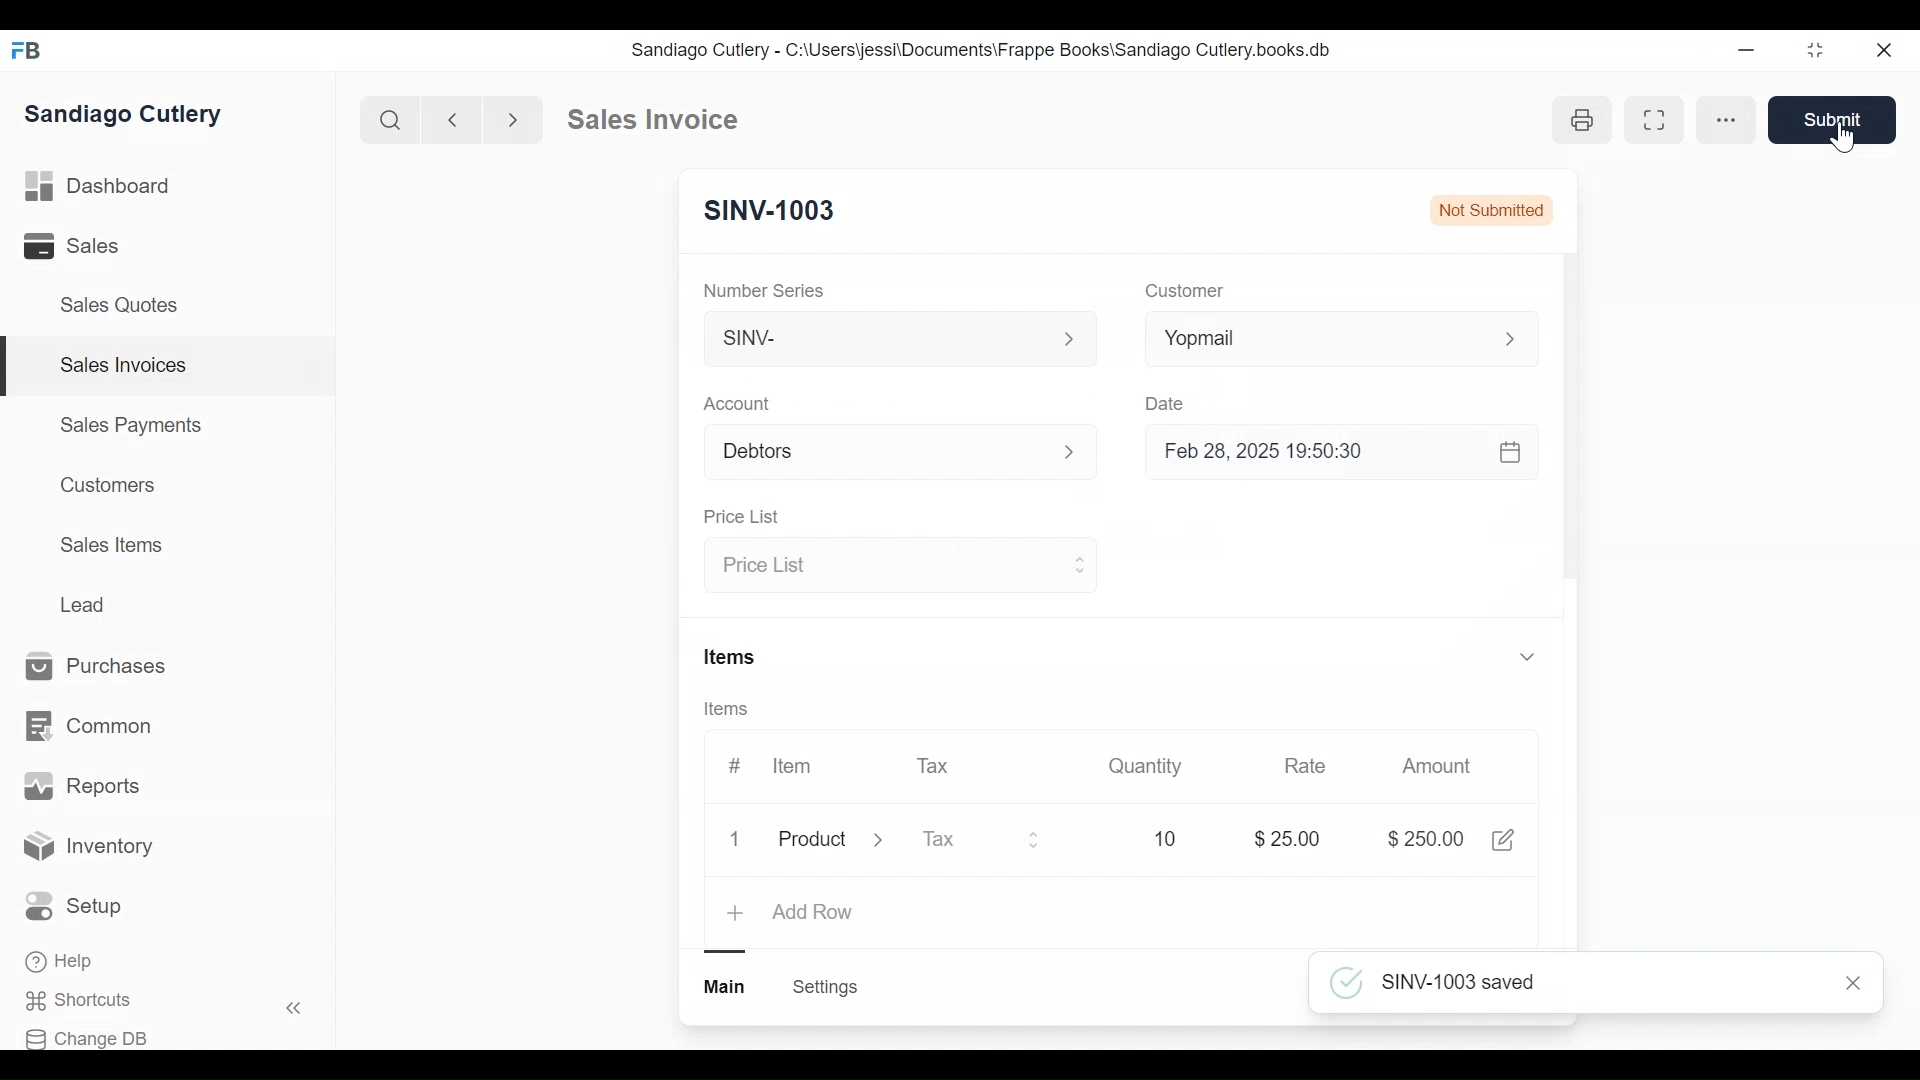 This screenshot has width=1920, height=1080. Describe the element at coordinates (733, 655) in the screenshot. I see `Items` at that location.